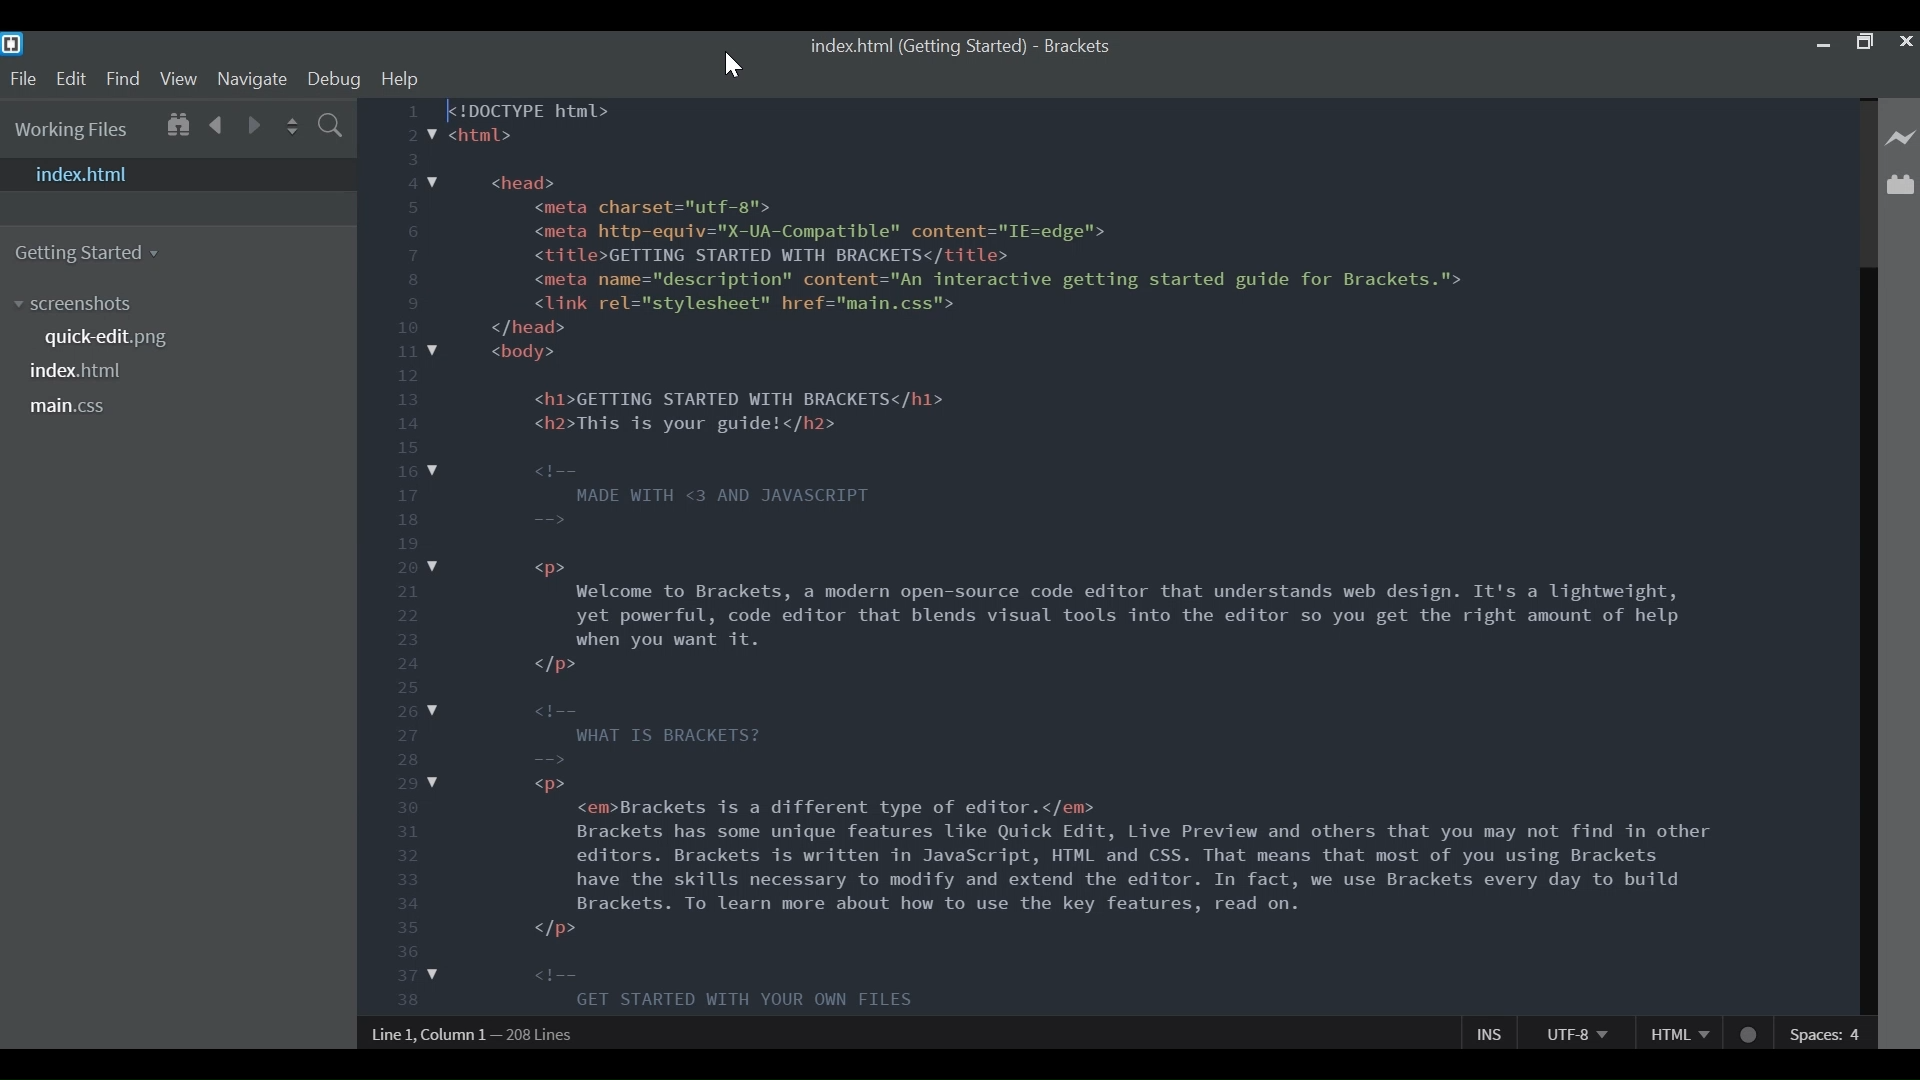 The image size is (1920, 1080). I want to click on INS, so click(1489, 1032).